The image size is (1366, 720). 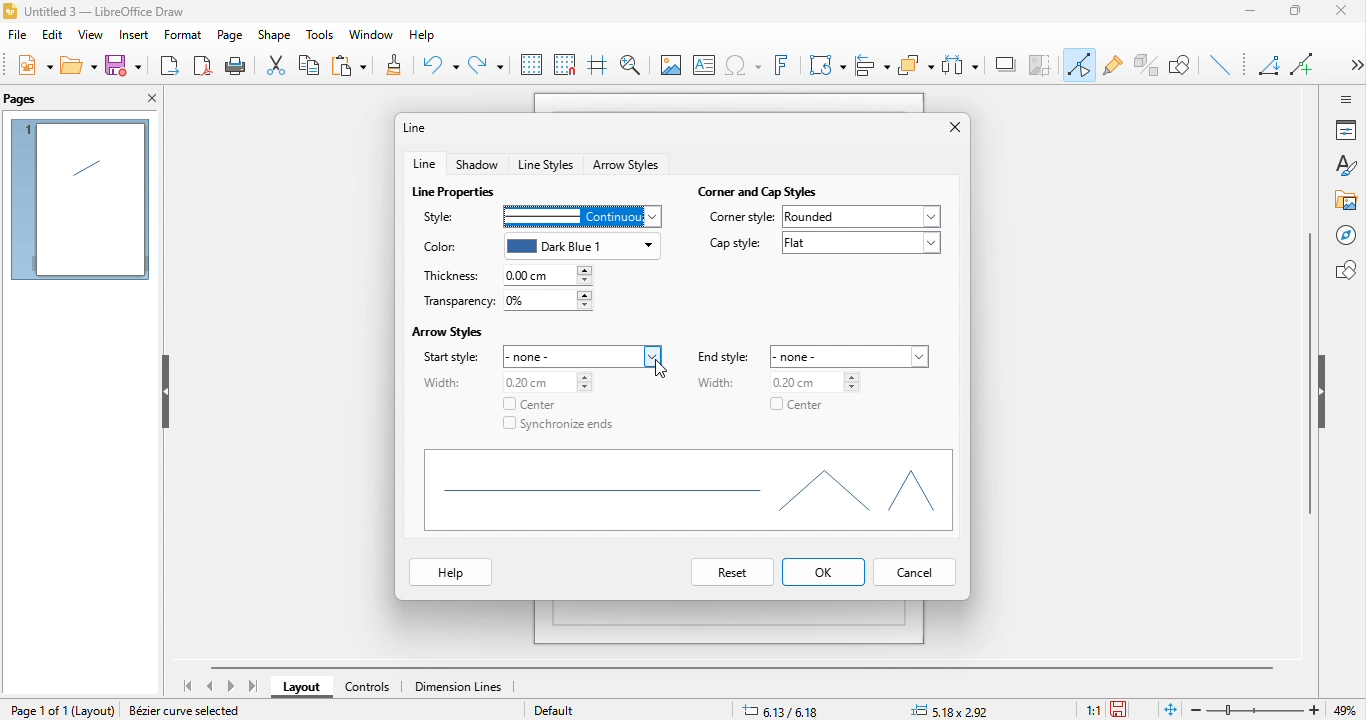 What do you see at coordinates (479, 163) in the screenshot?
I see `shadow` at bounding box center [479, 163].